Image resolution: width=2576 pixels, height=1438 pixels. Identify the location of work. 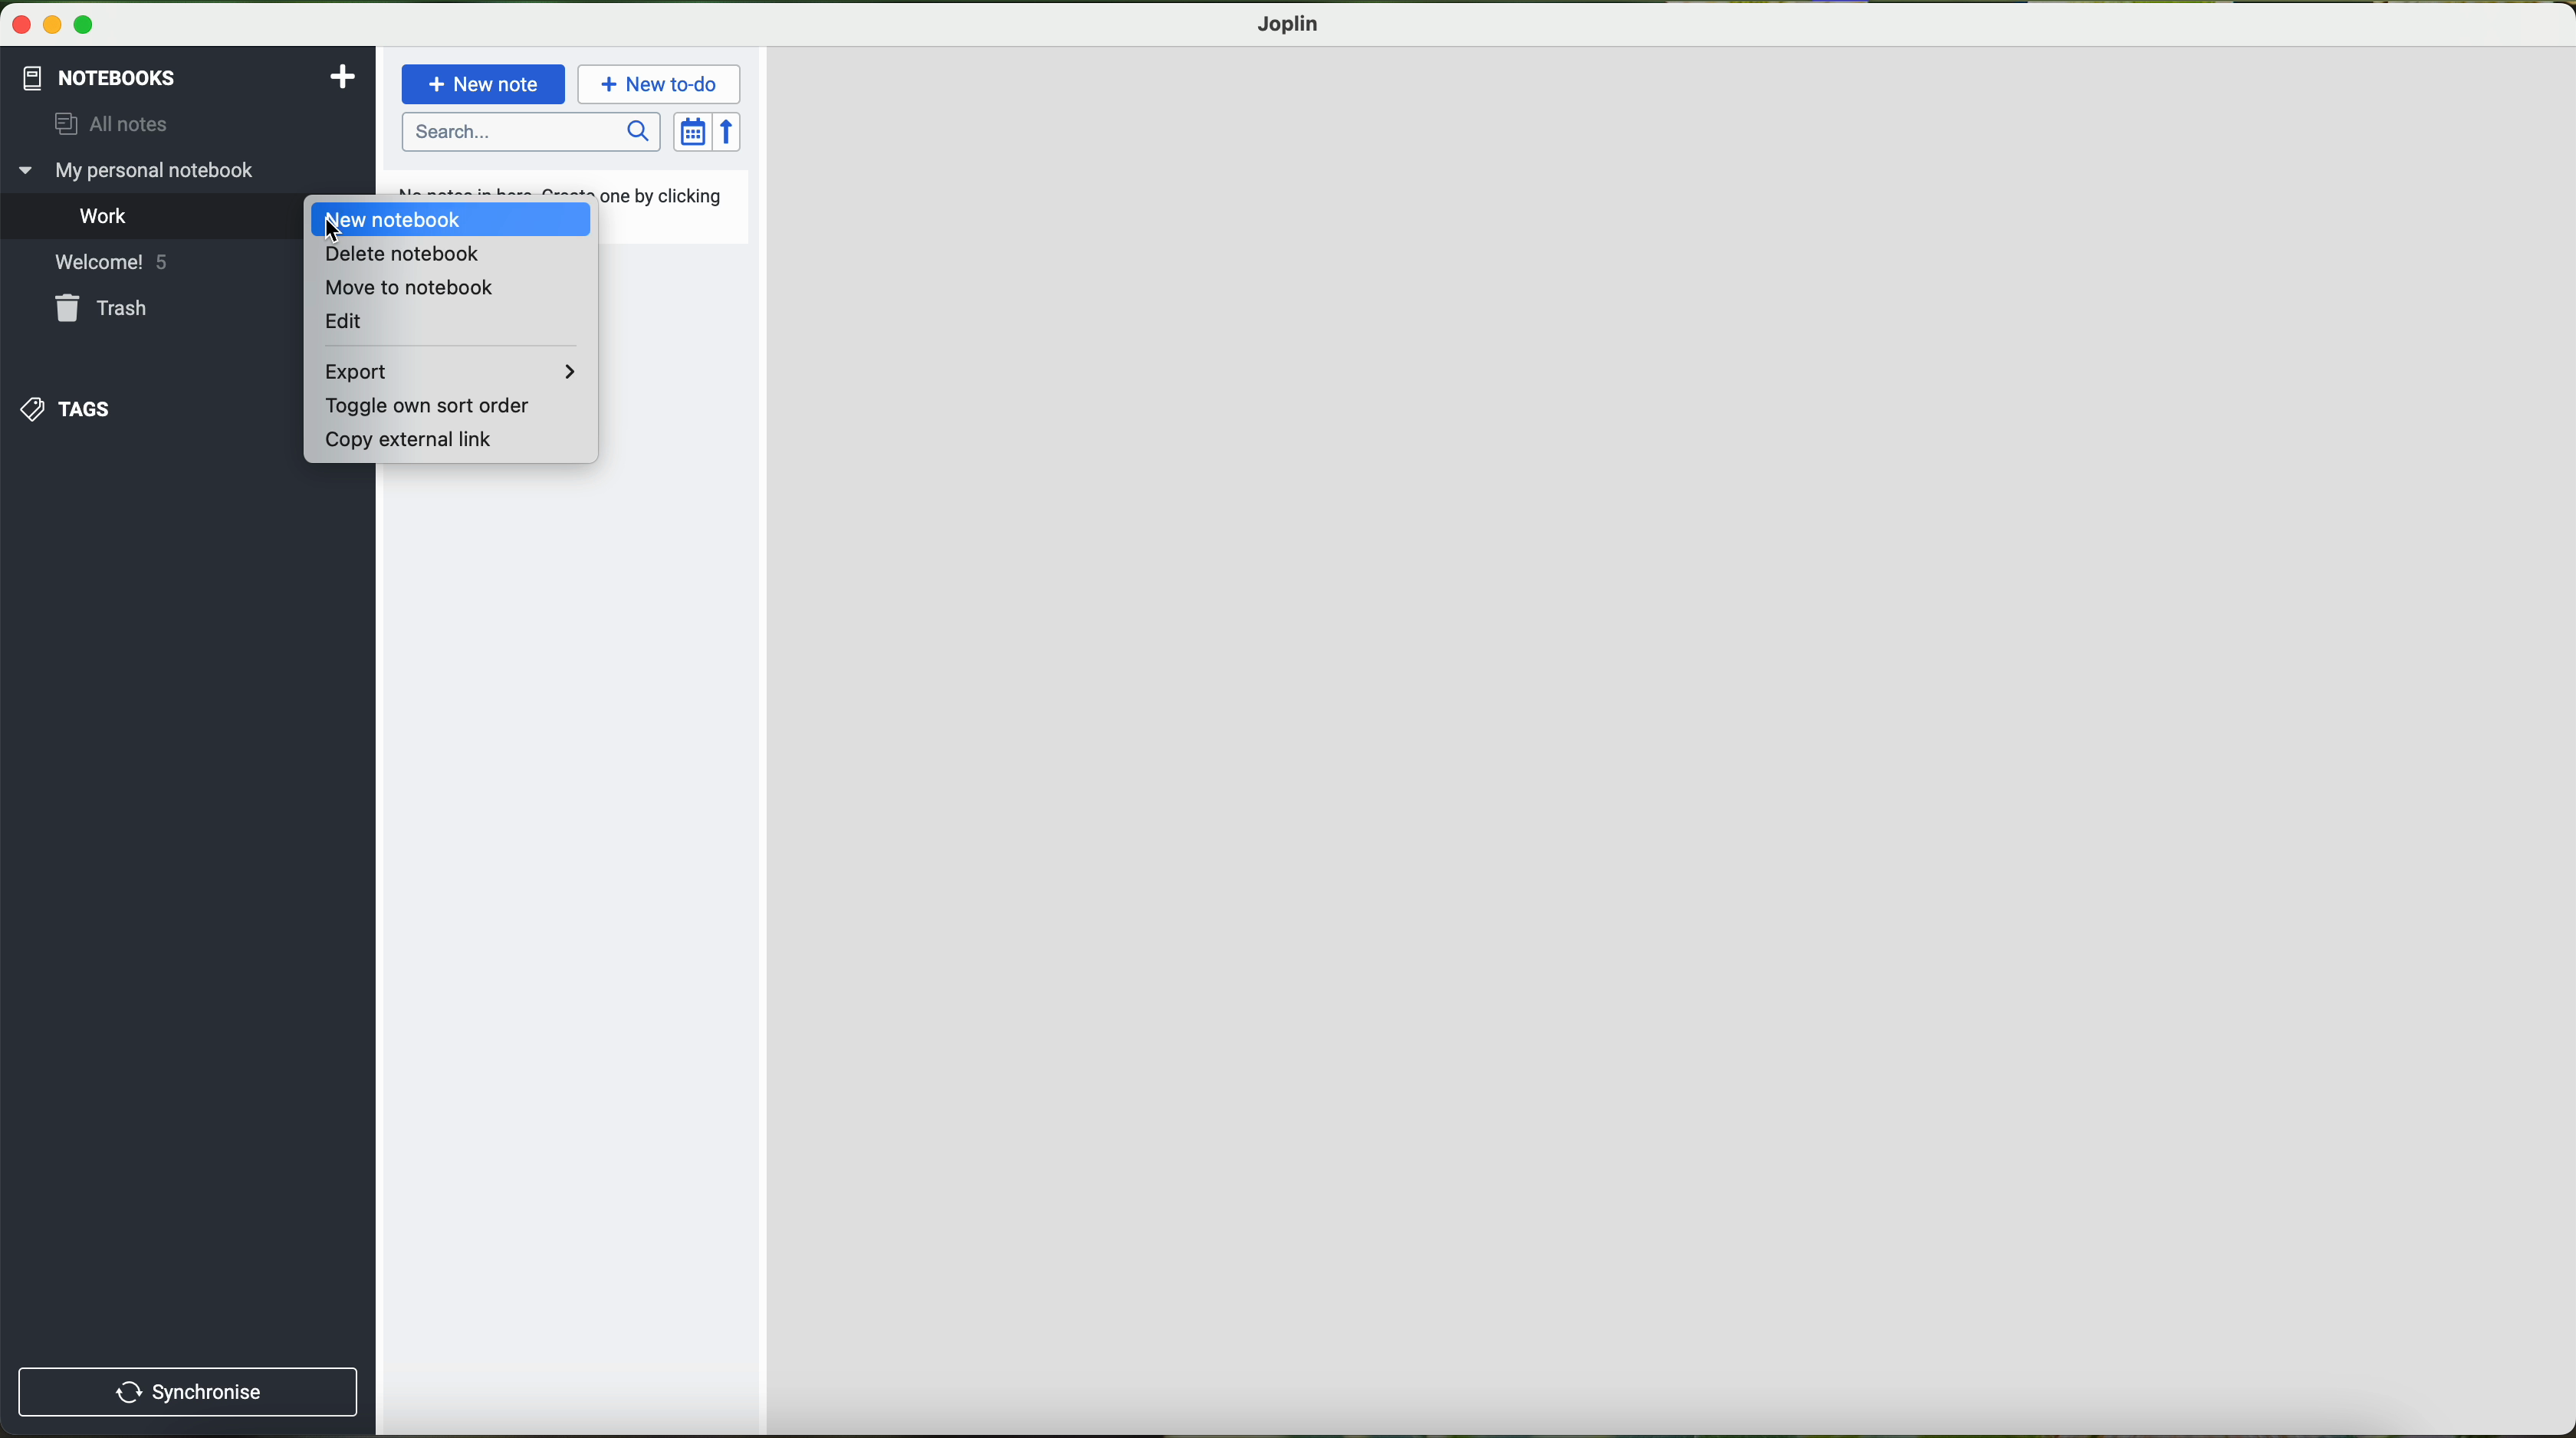
(108, 214).